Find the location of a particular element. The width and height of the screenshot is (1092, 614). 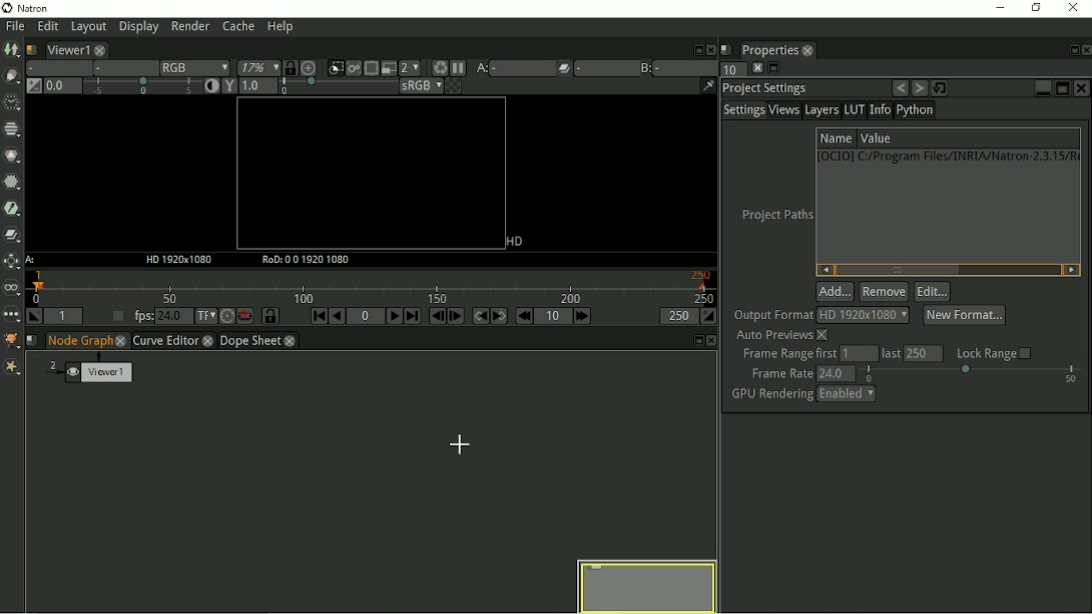

Play forward is located at coordinates (391, 316).